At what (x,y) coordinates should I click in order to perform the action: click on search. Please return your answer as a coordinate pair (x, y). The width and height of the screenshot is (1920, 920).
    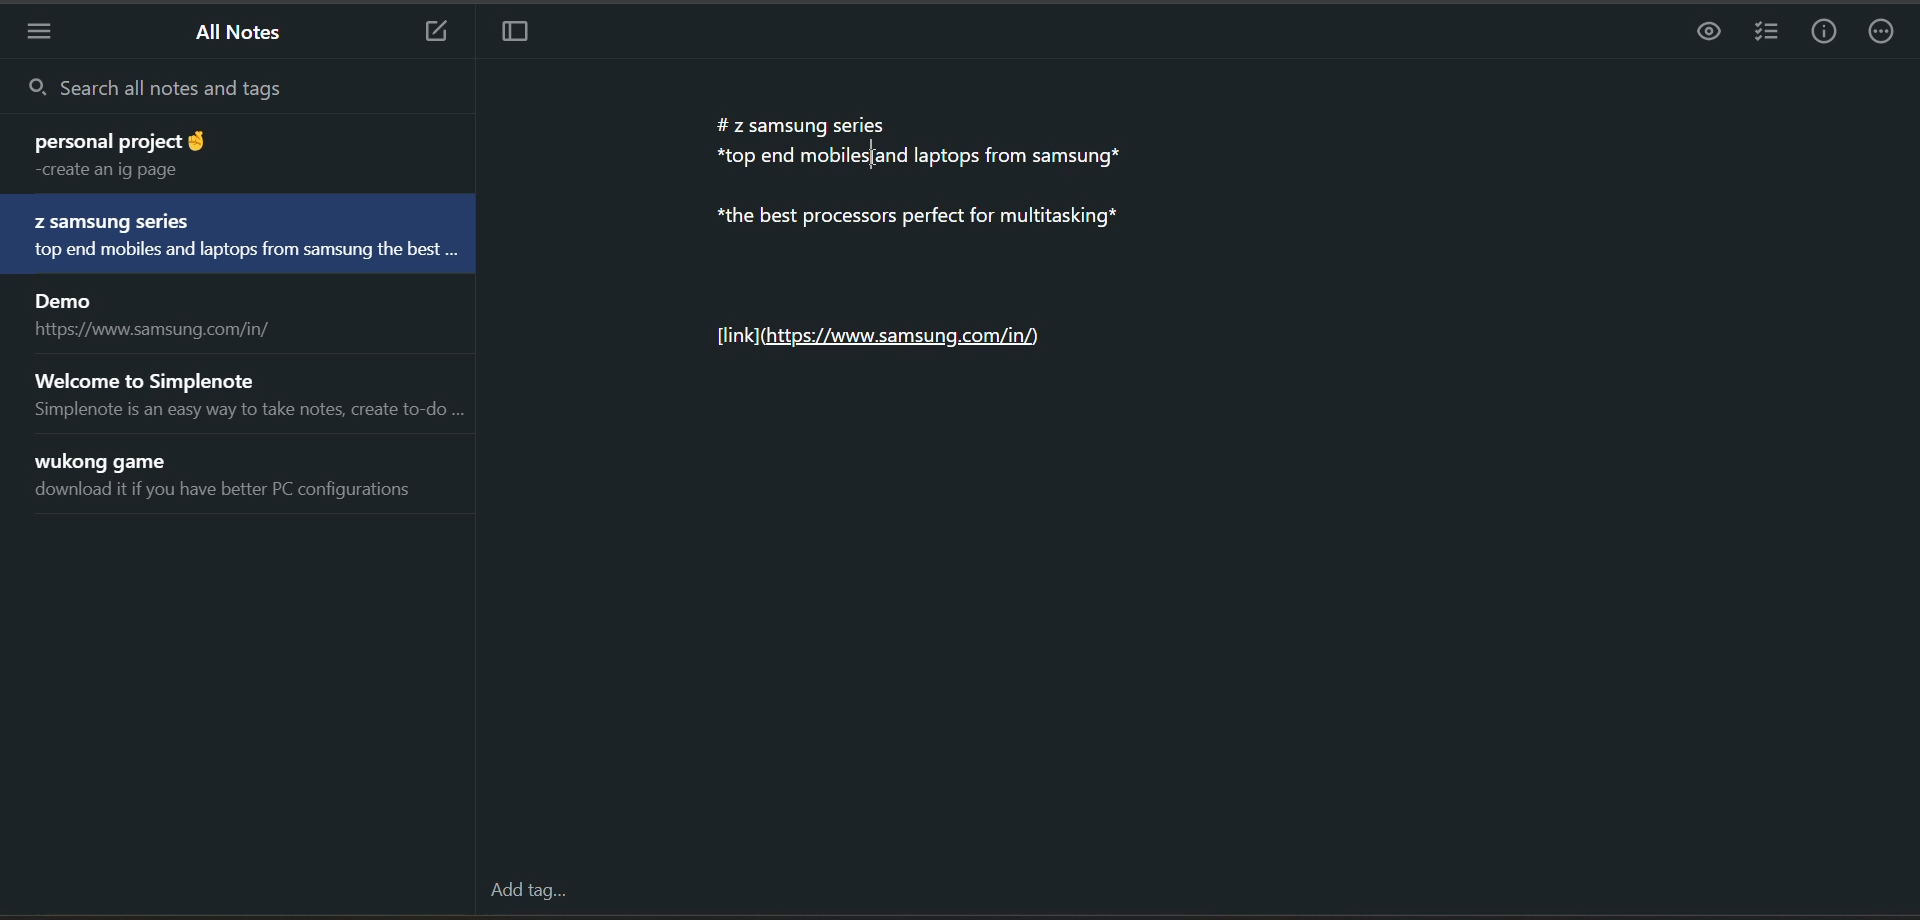
    Looking at the image, I should click on (235, 87).